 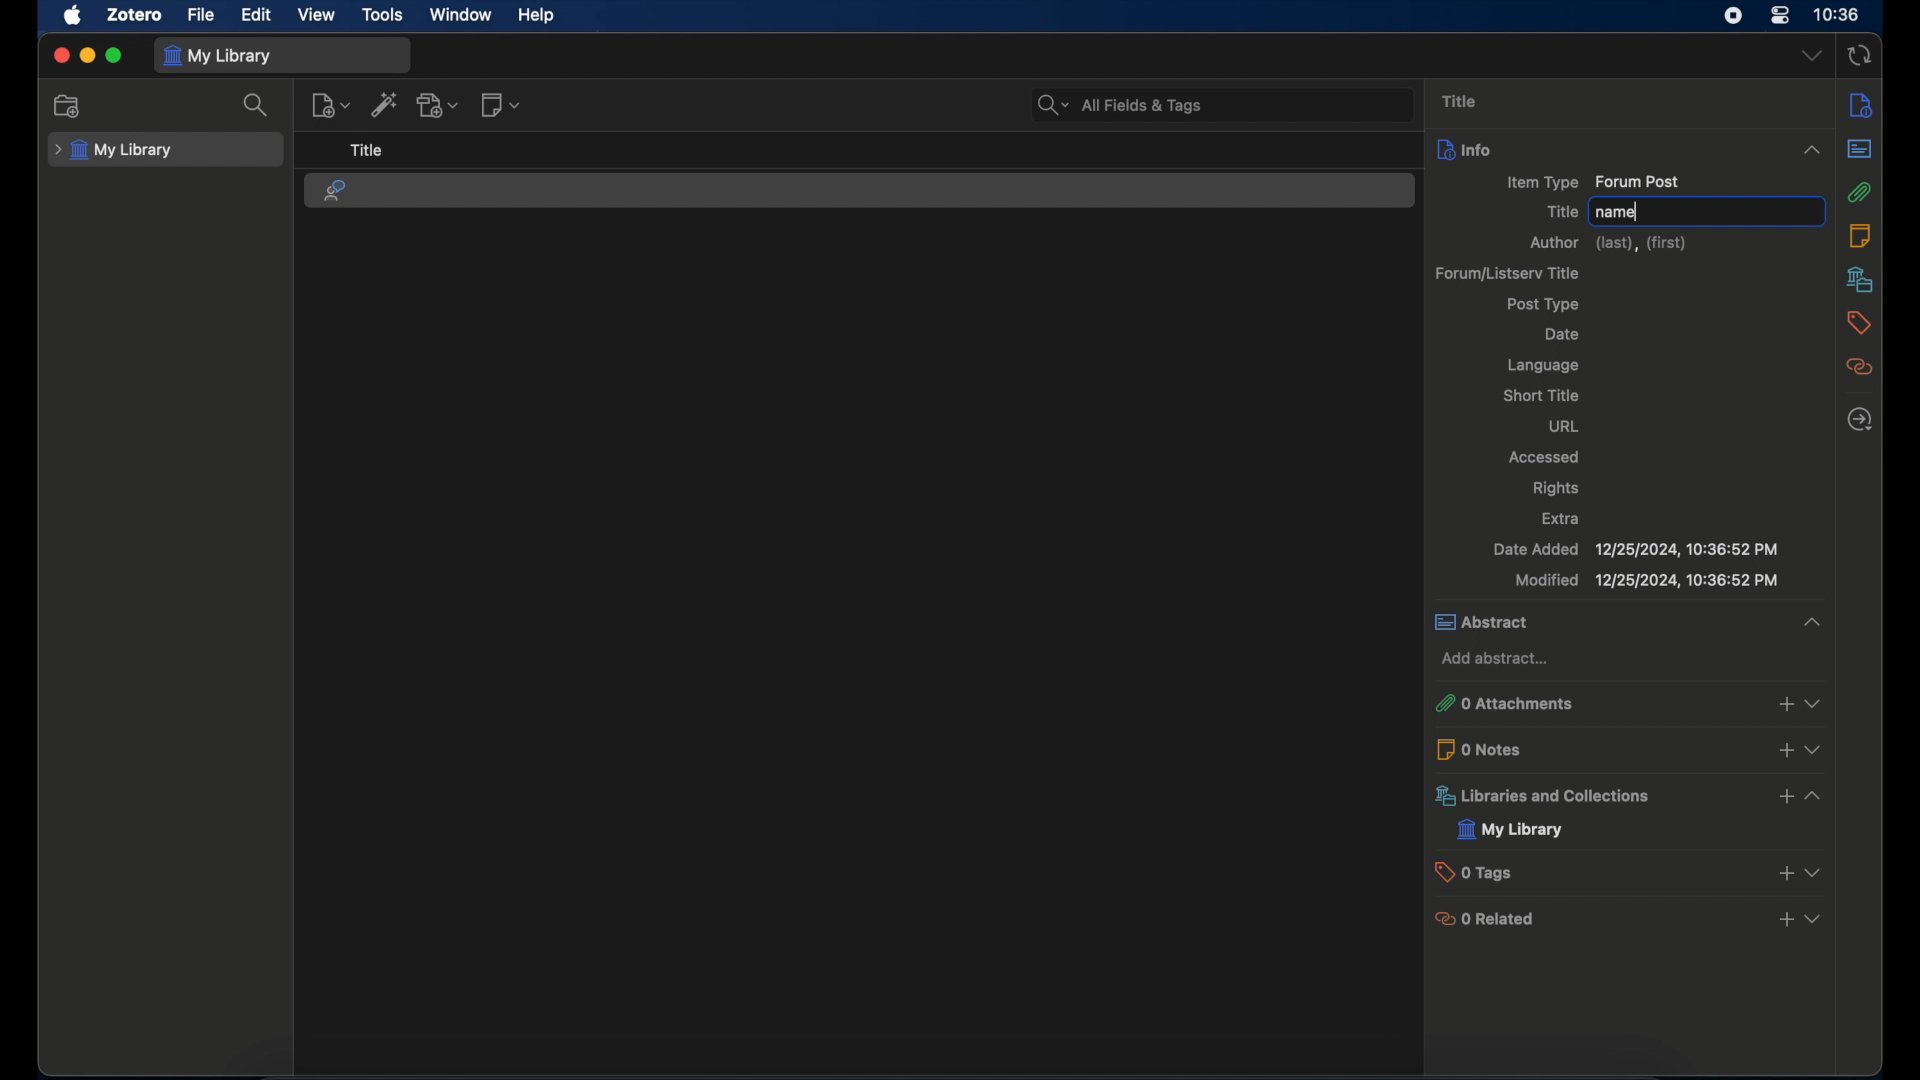 I want to click on minimize, so click(x=86, y=56).